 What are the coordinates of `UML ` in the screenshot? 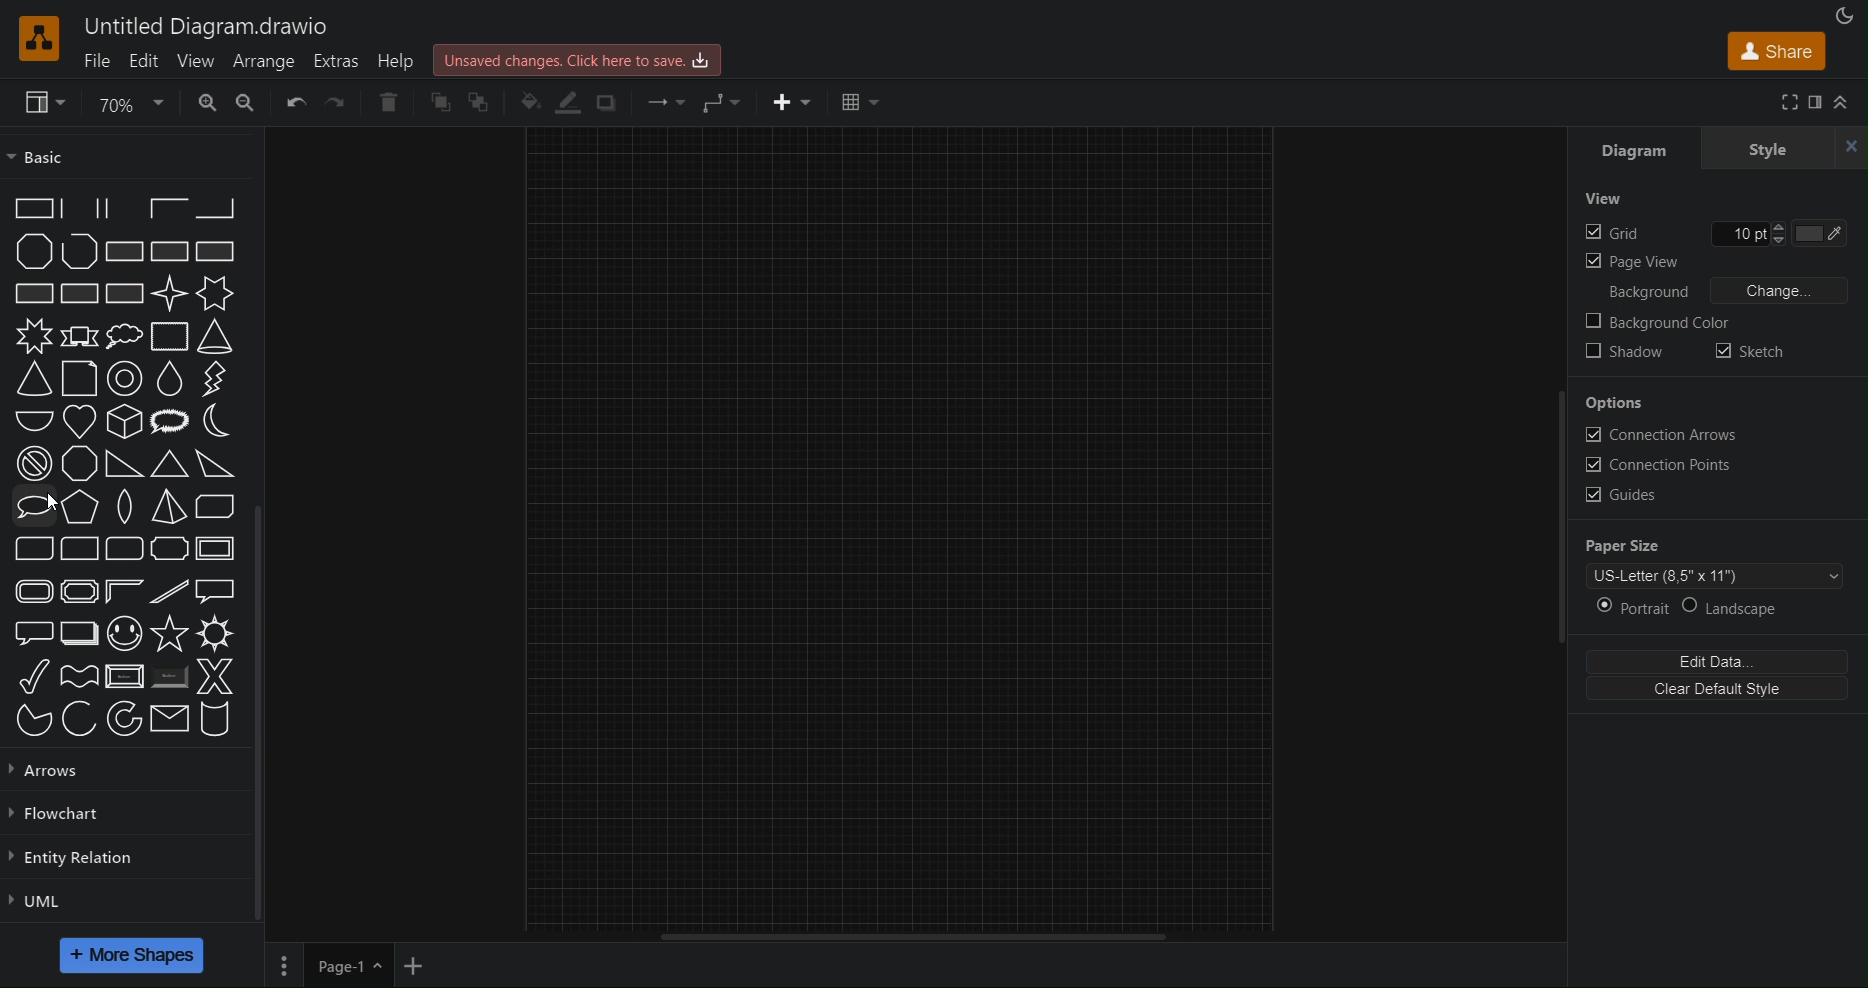 It's located at (46, 905).